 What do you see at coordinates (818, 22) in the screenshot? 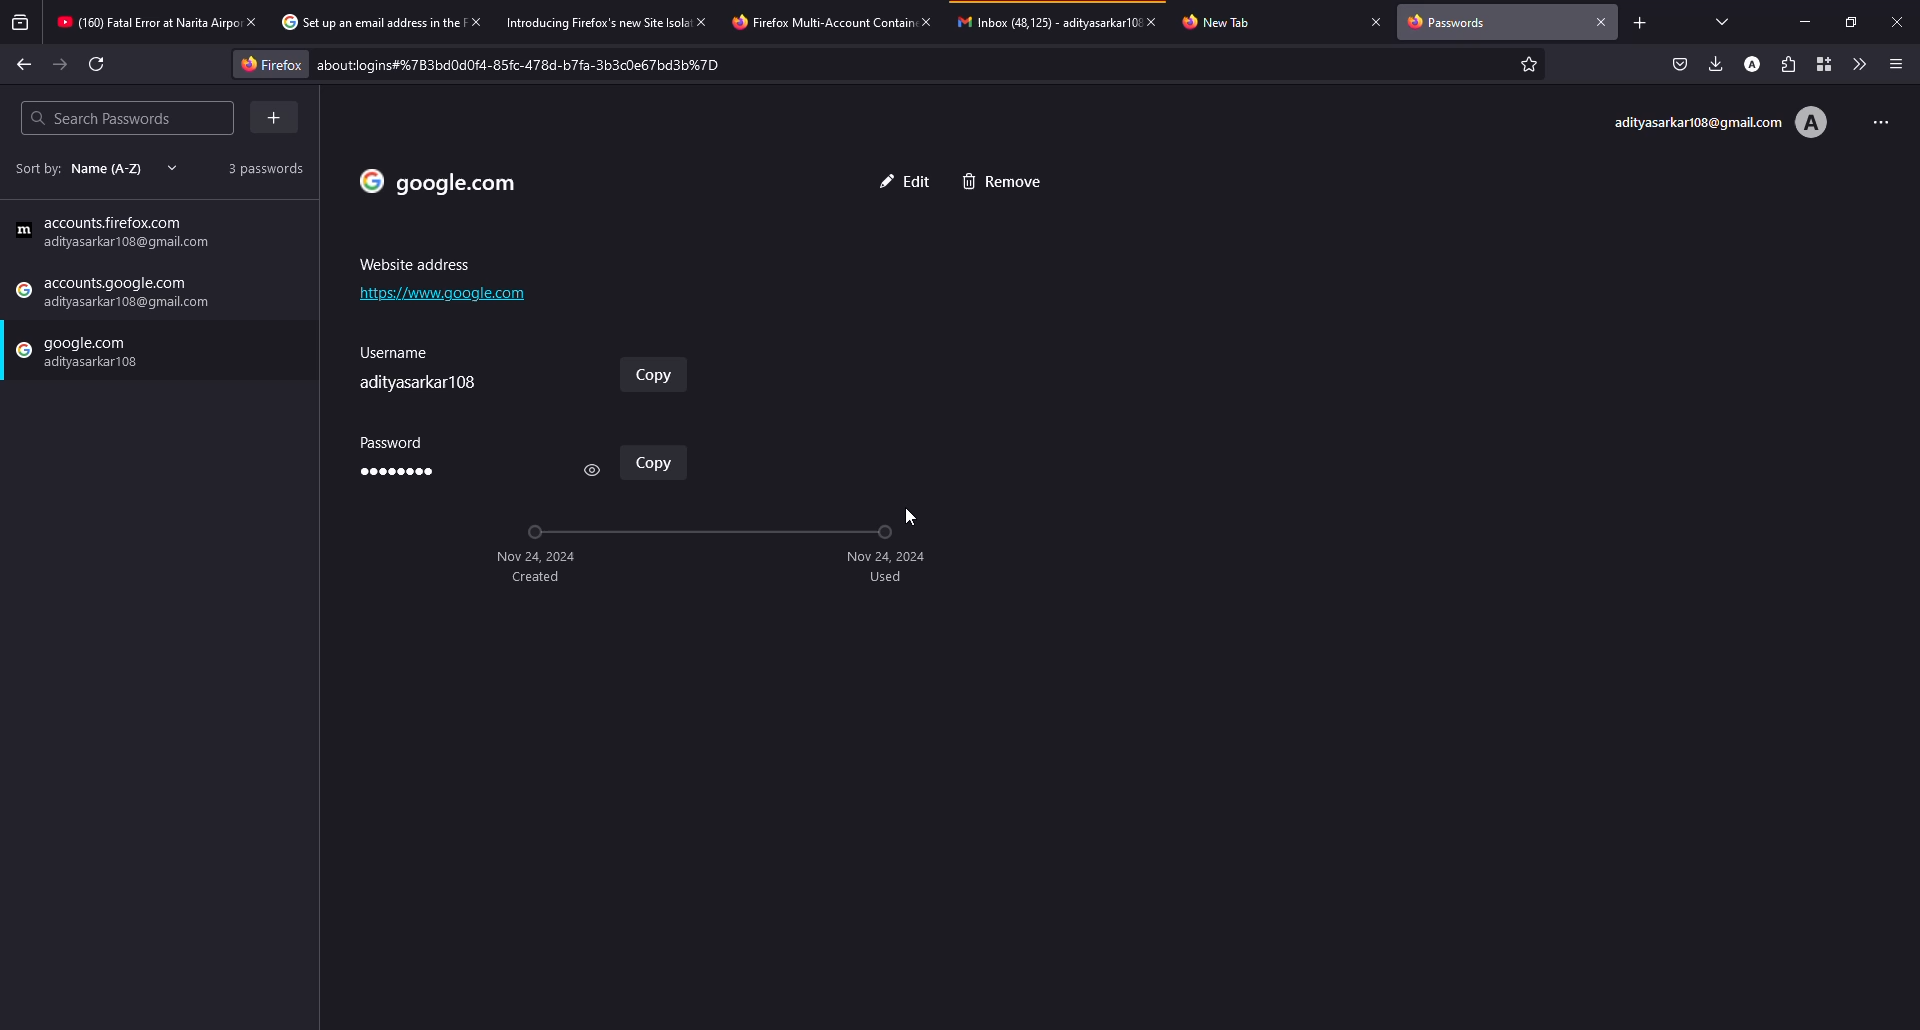
I see `tab` at bounding box center [818, 22].